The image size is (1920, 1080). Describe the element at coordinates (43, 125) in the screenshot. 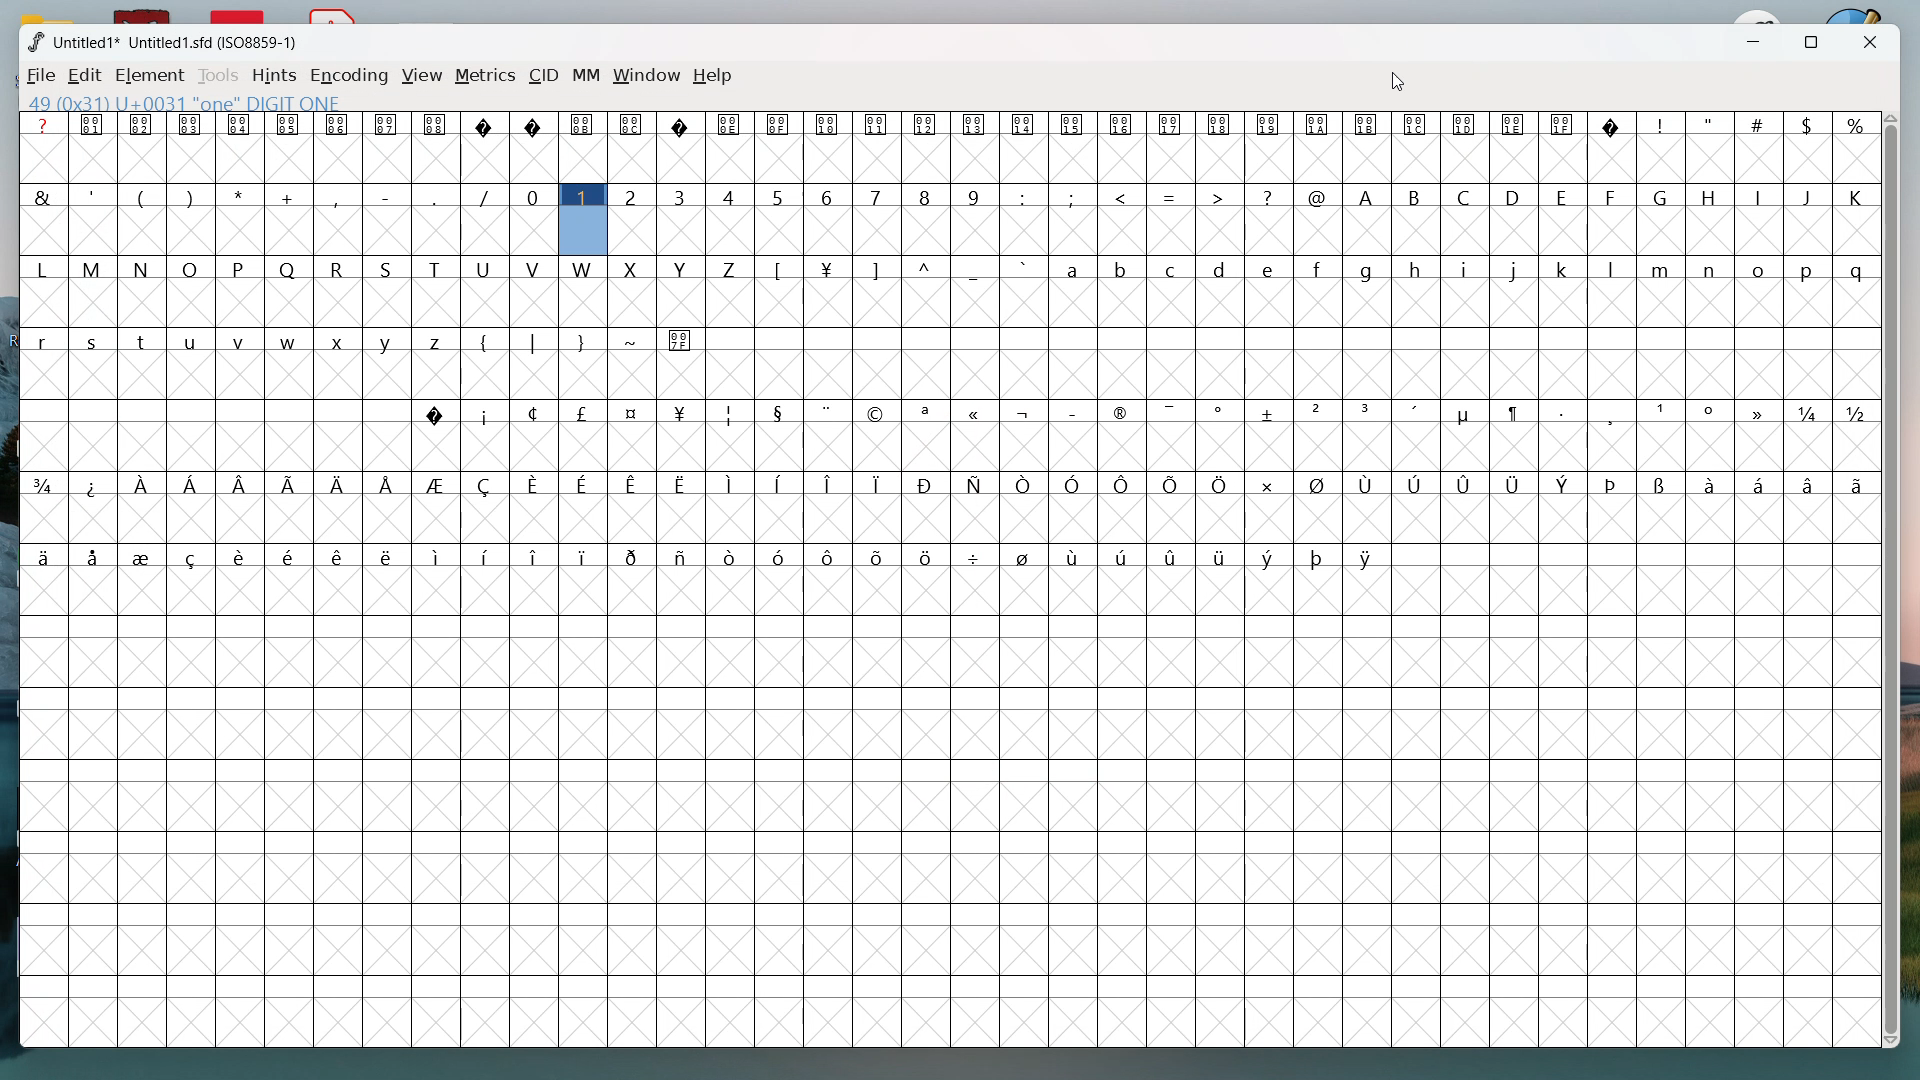

I see `?` at that location.